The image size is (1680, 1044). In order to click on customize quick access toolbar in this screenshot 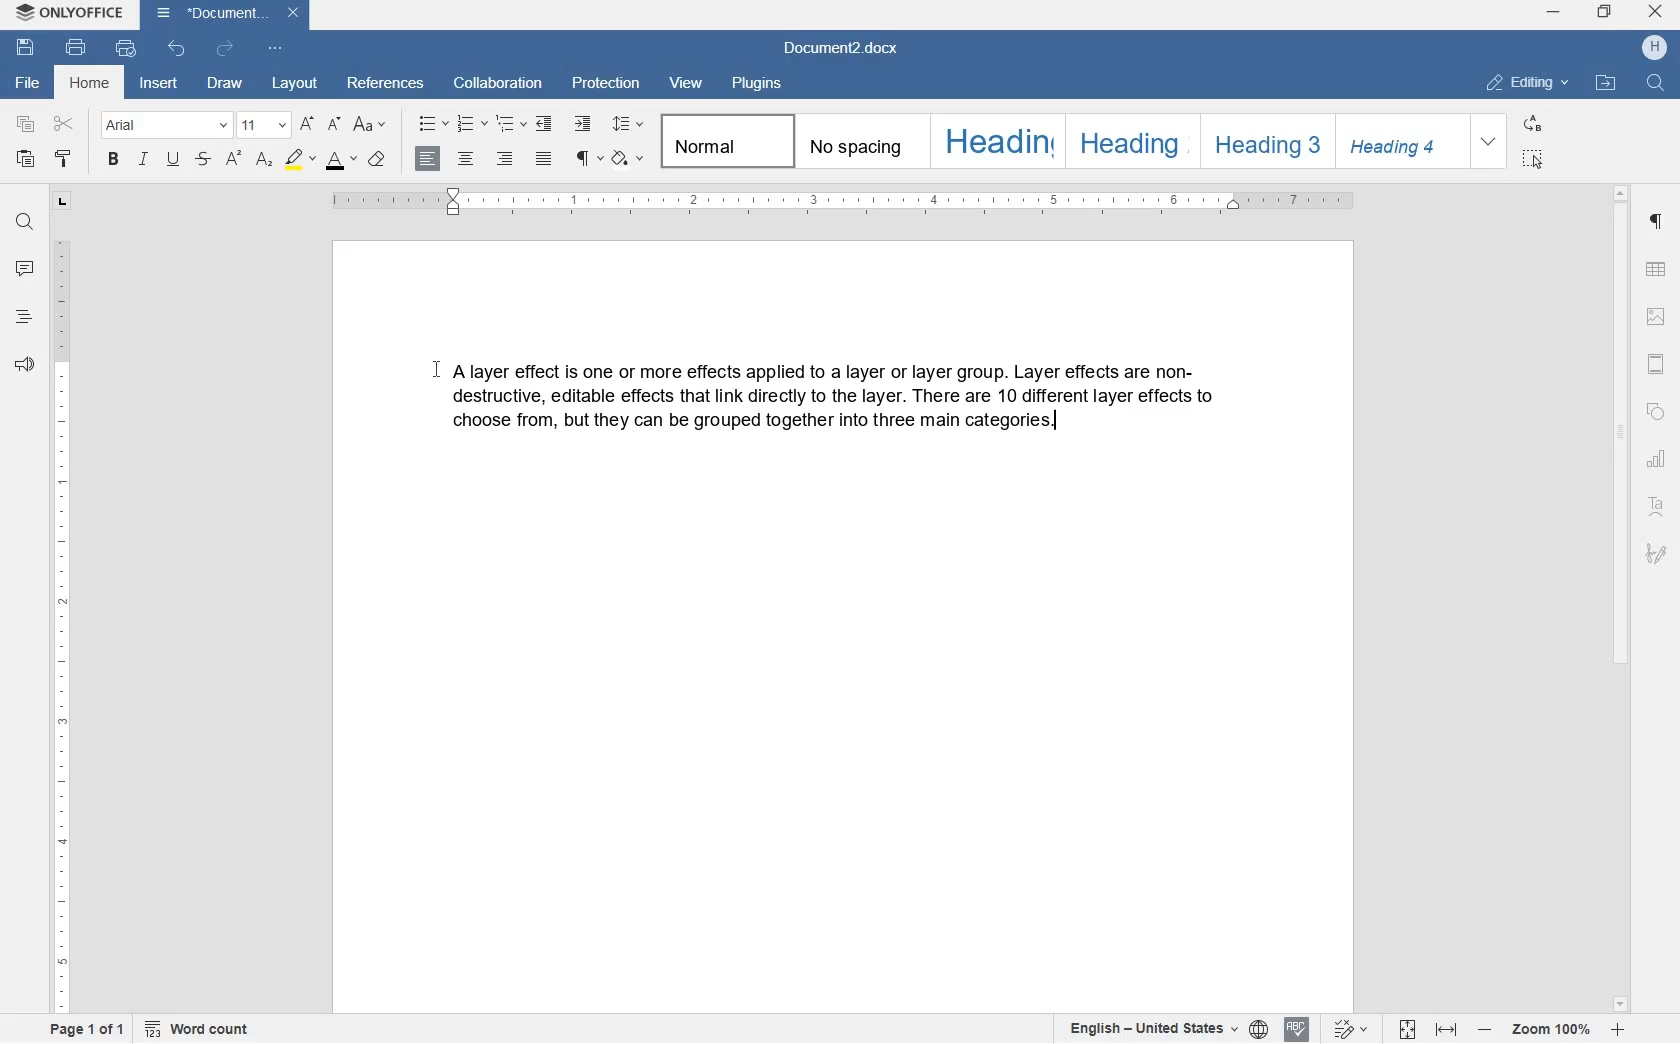, I will do `click(276, 50)`.